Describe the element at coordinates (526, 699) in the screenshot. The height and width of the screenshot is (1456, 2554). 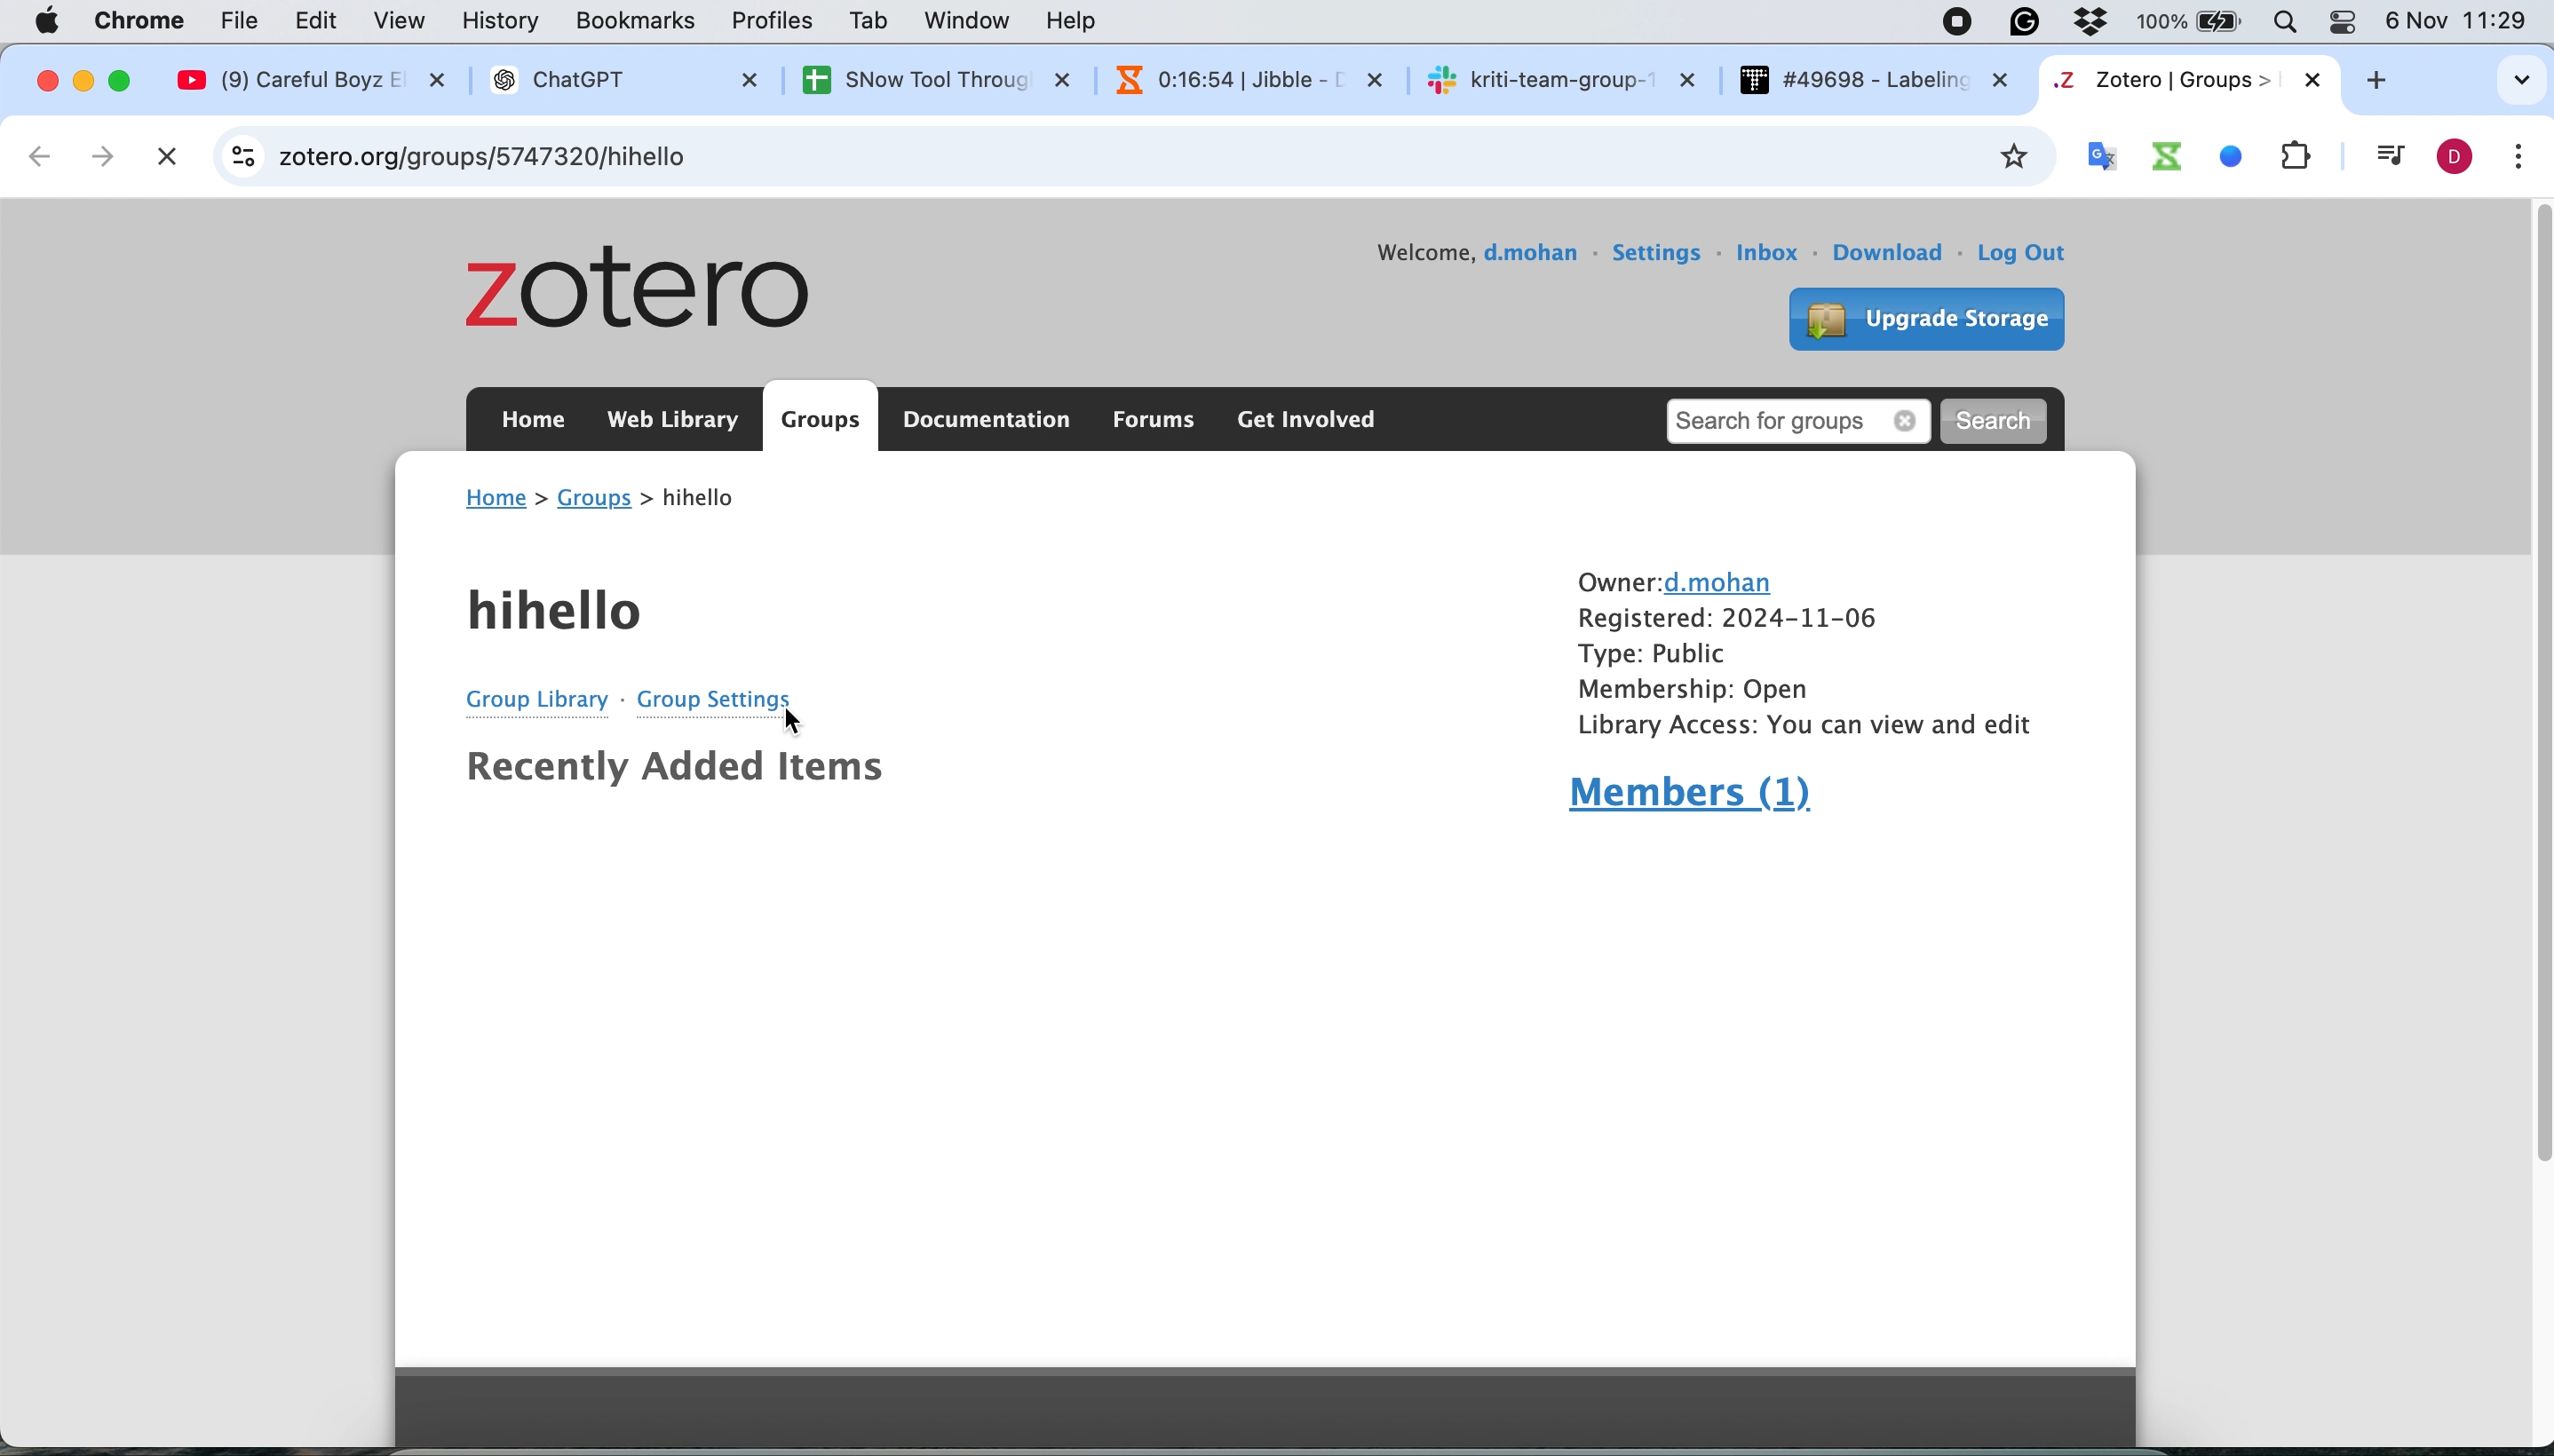
I see `group library` at that location.